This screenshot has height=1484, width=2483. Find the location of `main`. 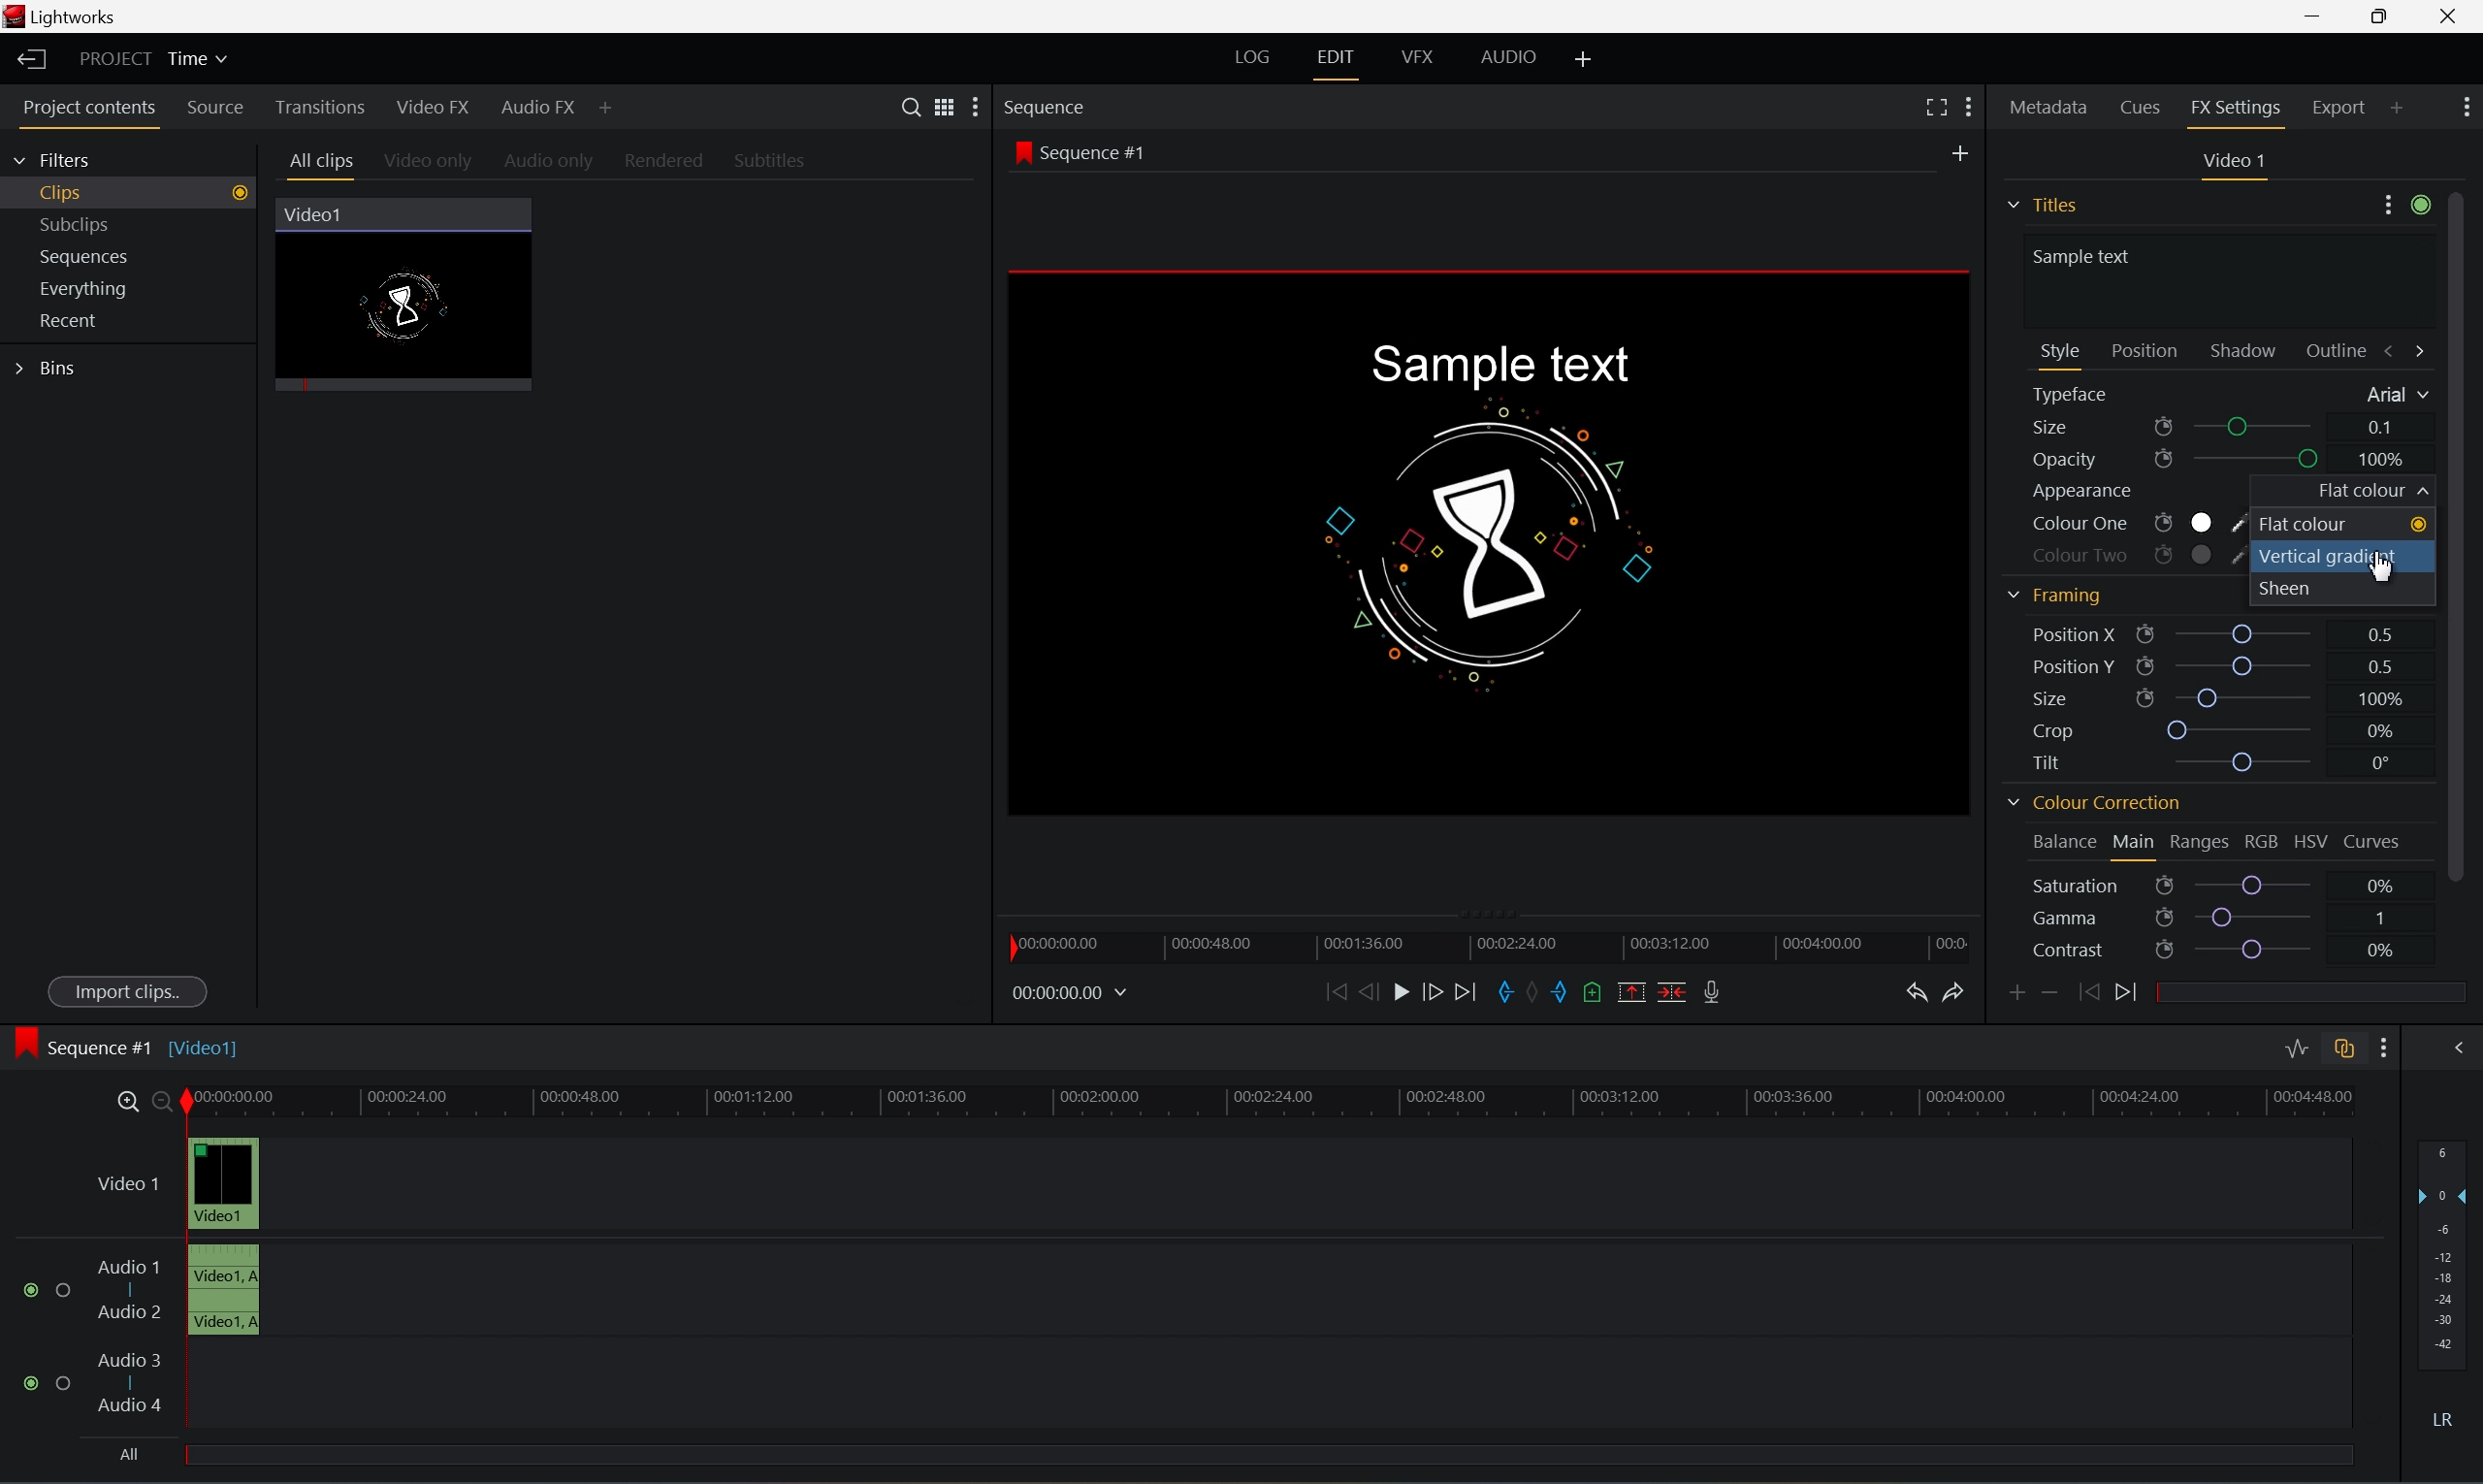

main is located at coordinates (2136, 844).